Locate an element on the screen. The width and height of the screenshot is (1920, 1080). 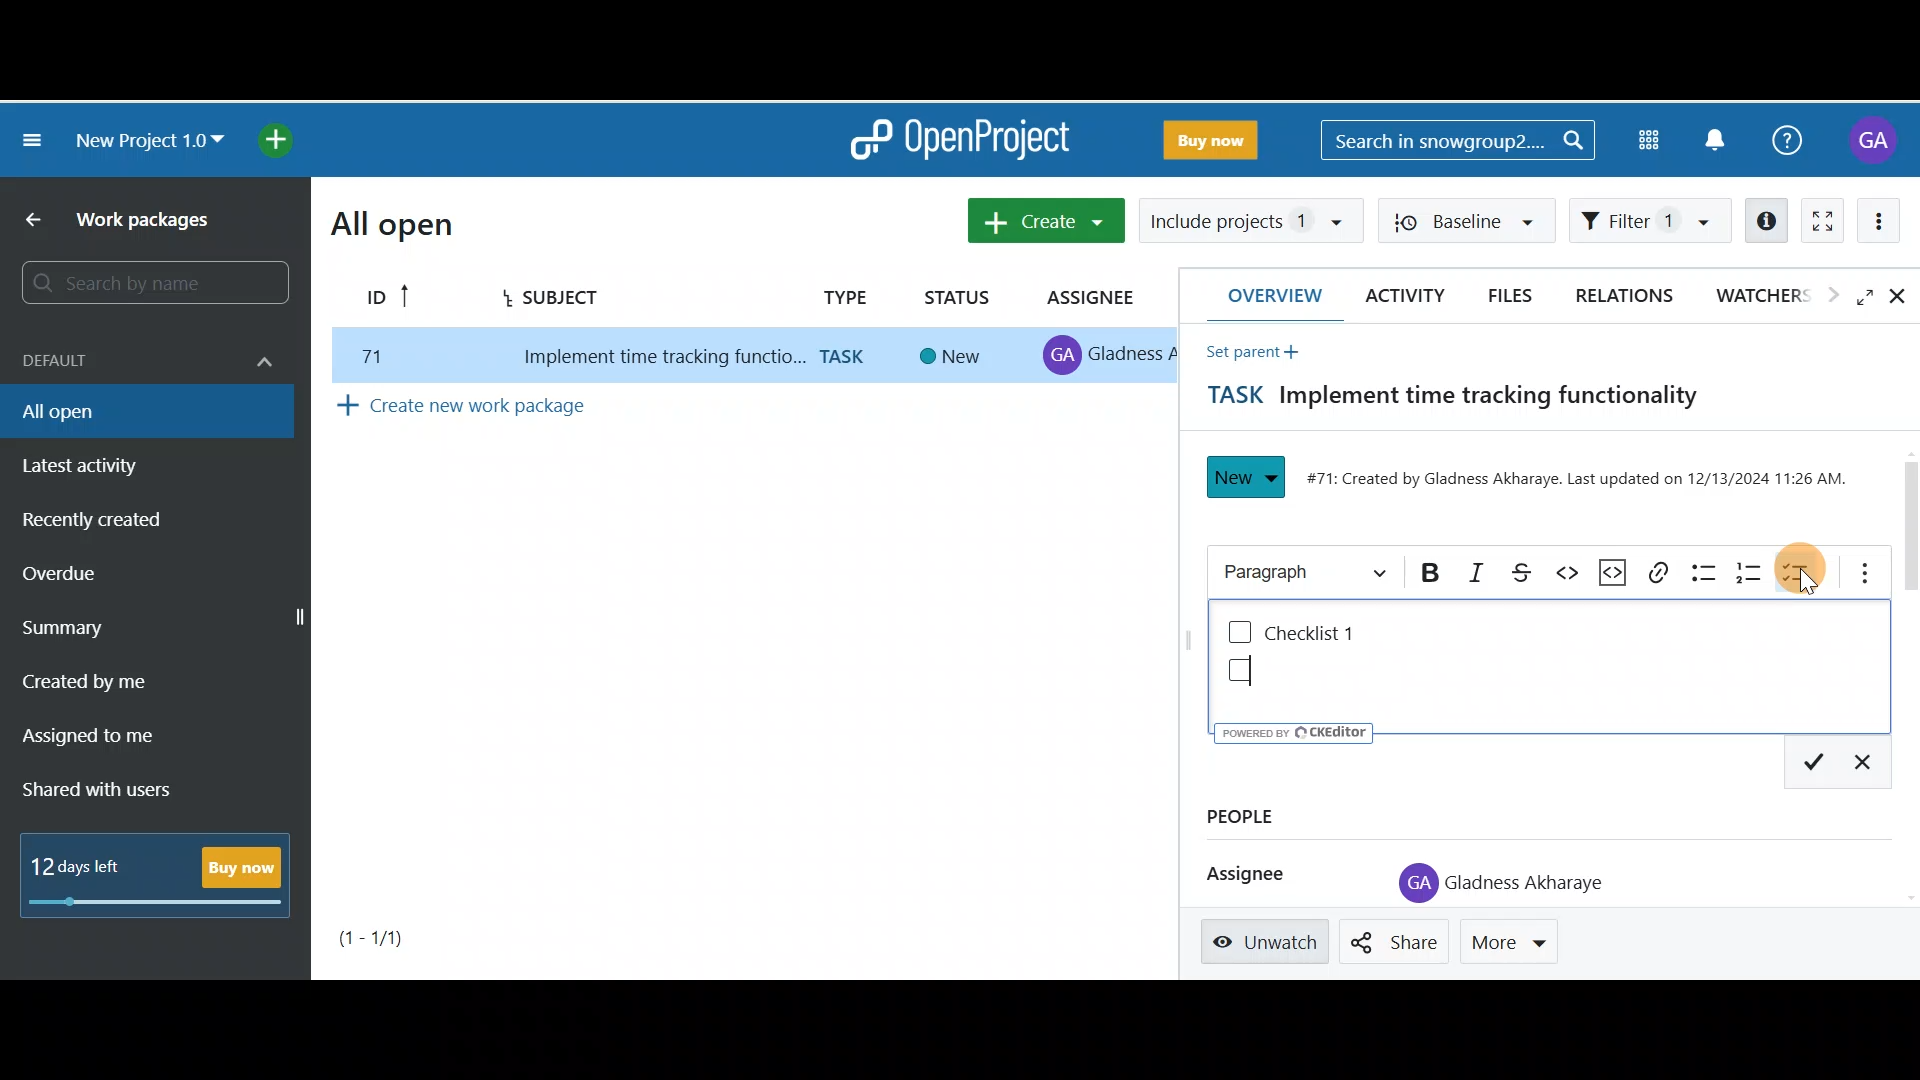
Numbered list is located at coordinates (1753, 569).